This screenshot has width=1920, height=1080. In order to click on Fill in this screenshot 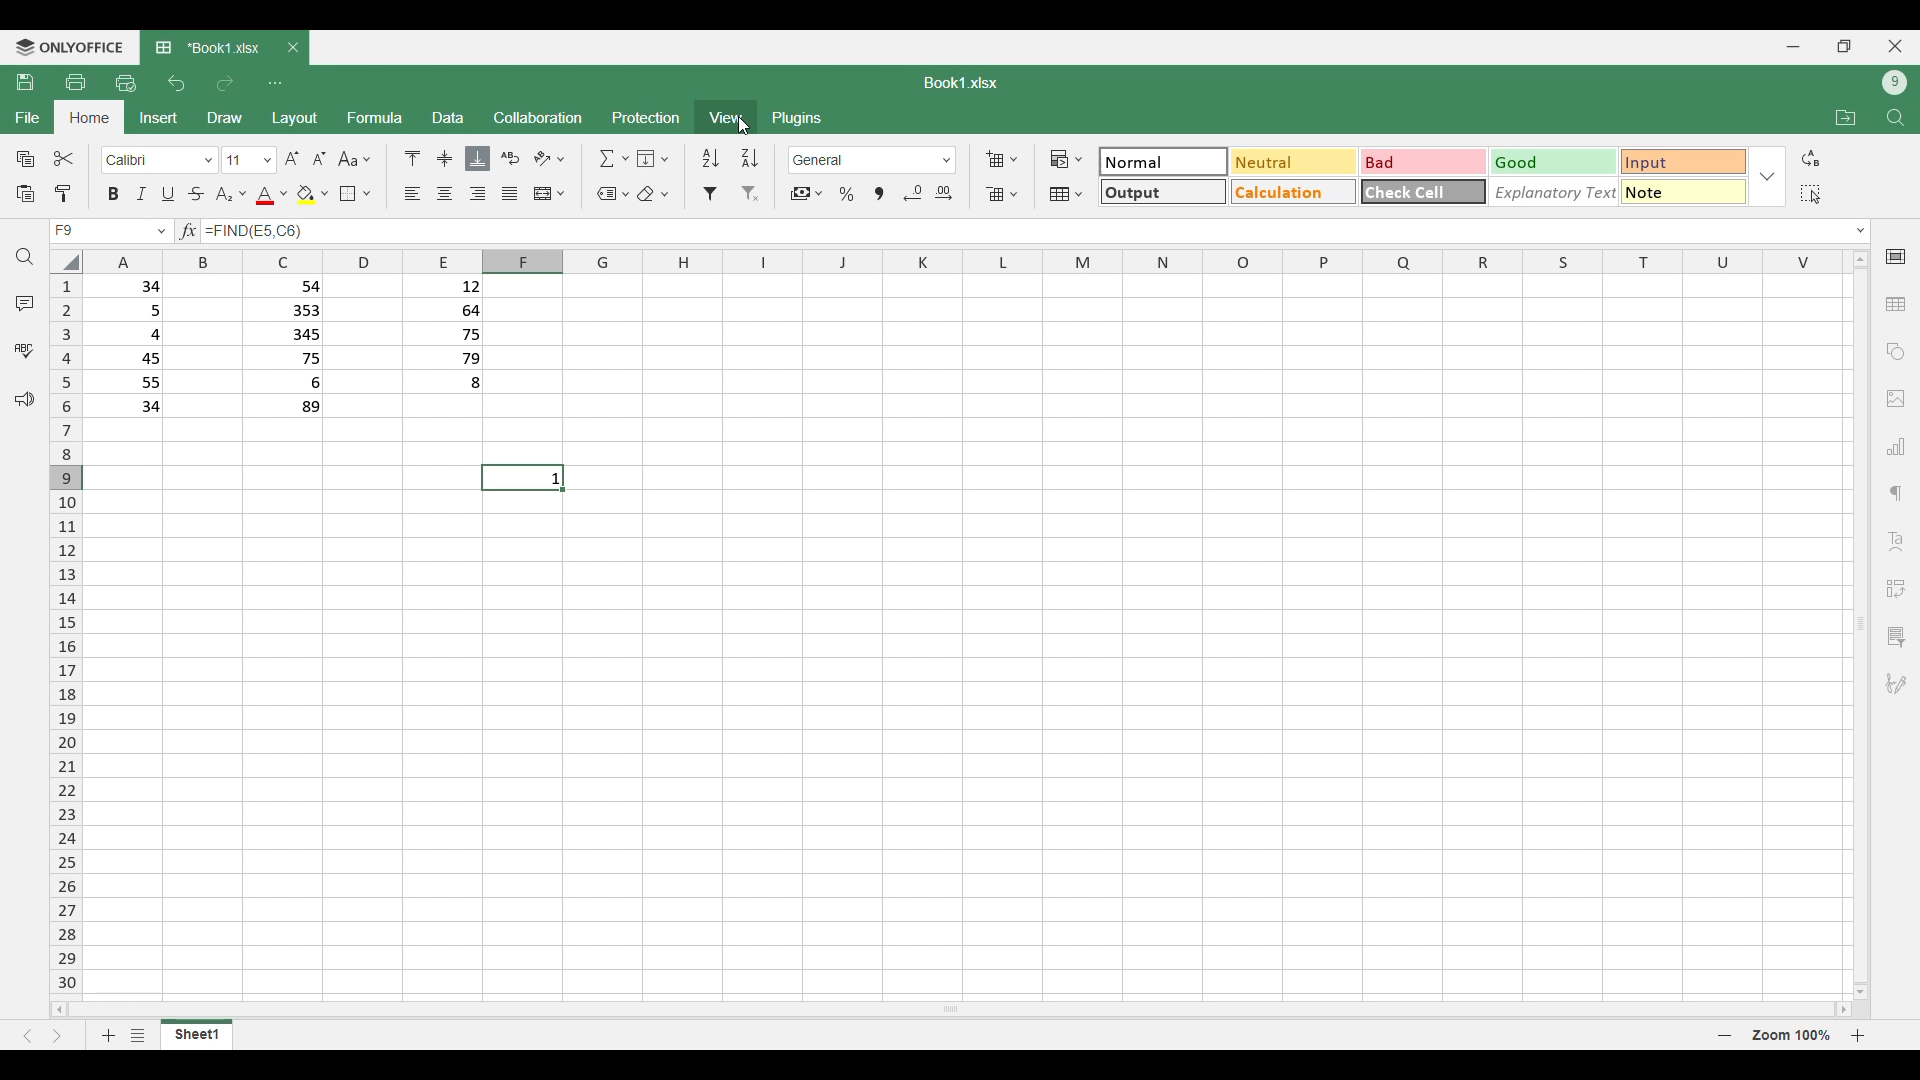, I will do `click(654, 159)`.